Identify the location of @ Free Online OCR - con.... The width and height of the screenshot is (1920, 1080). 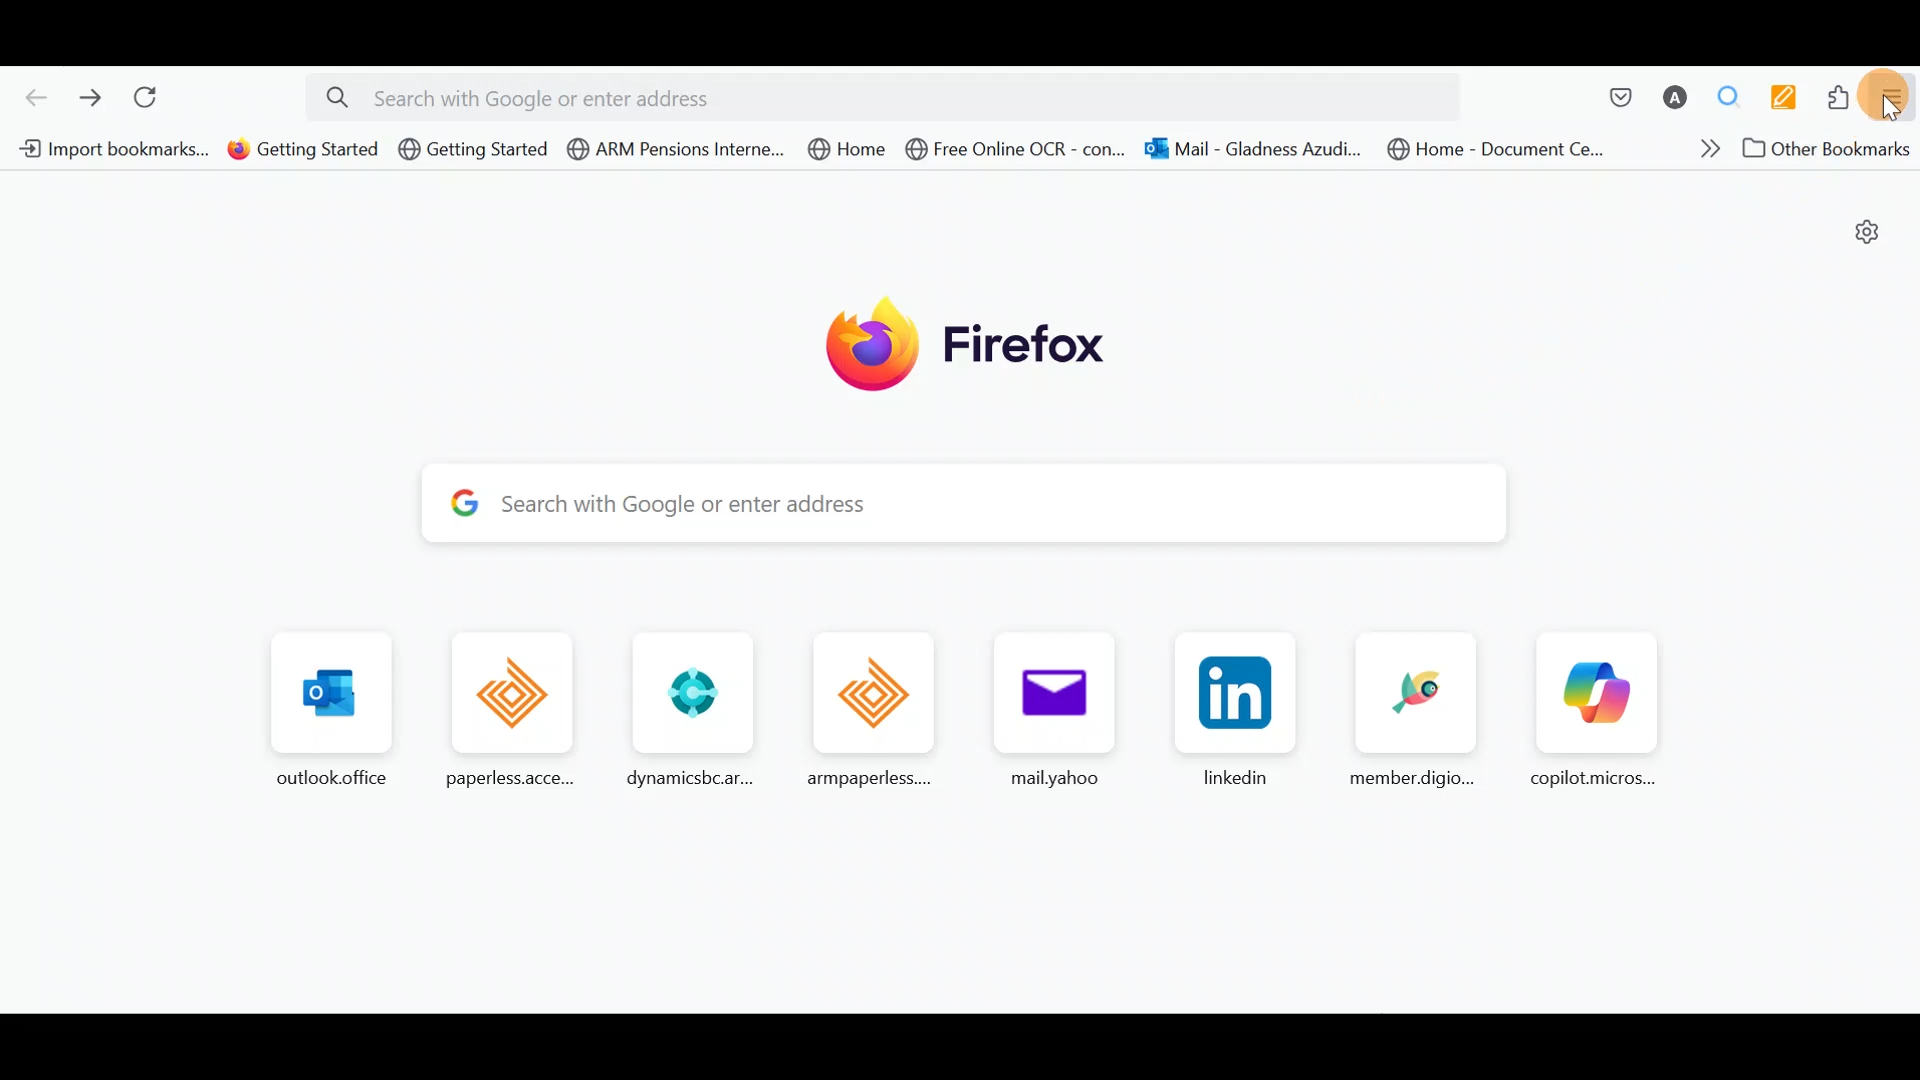
(1019, 151).